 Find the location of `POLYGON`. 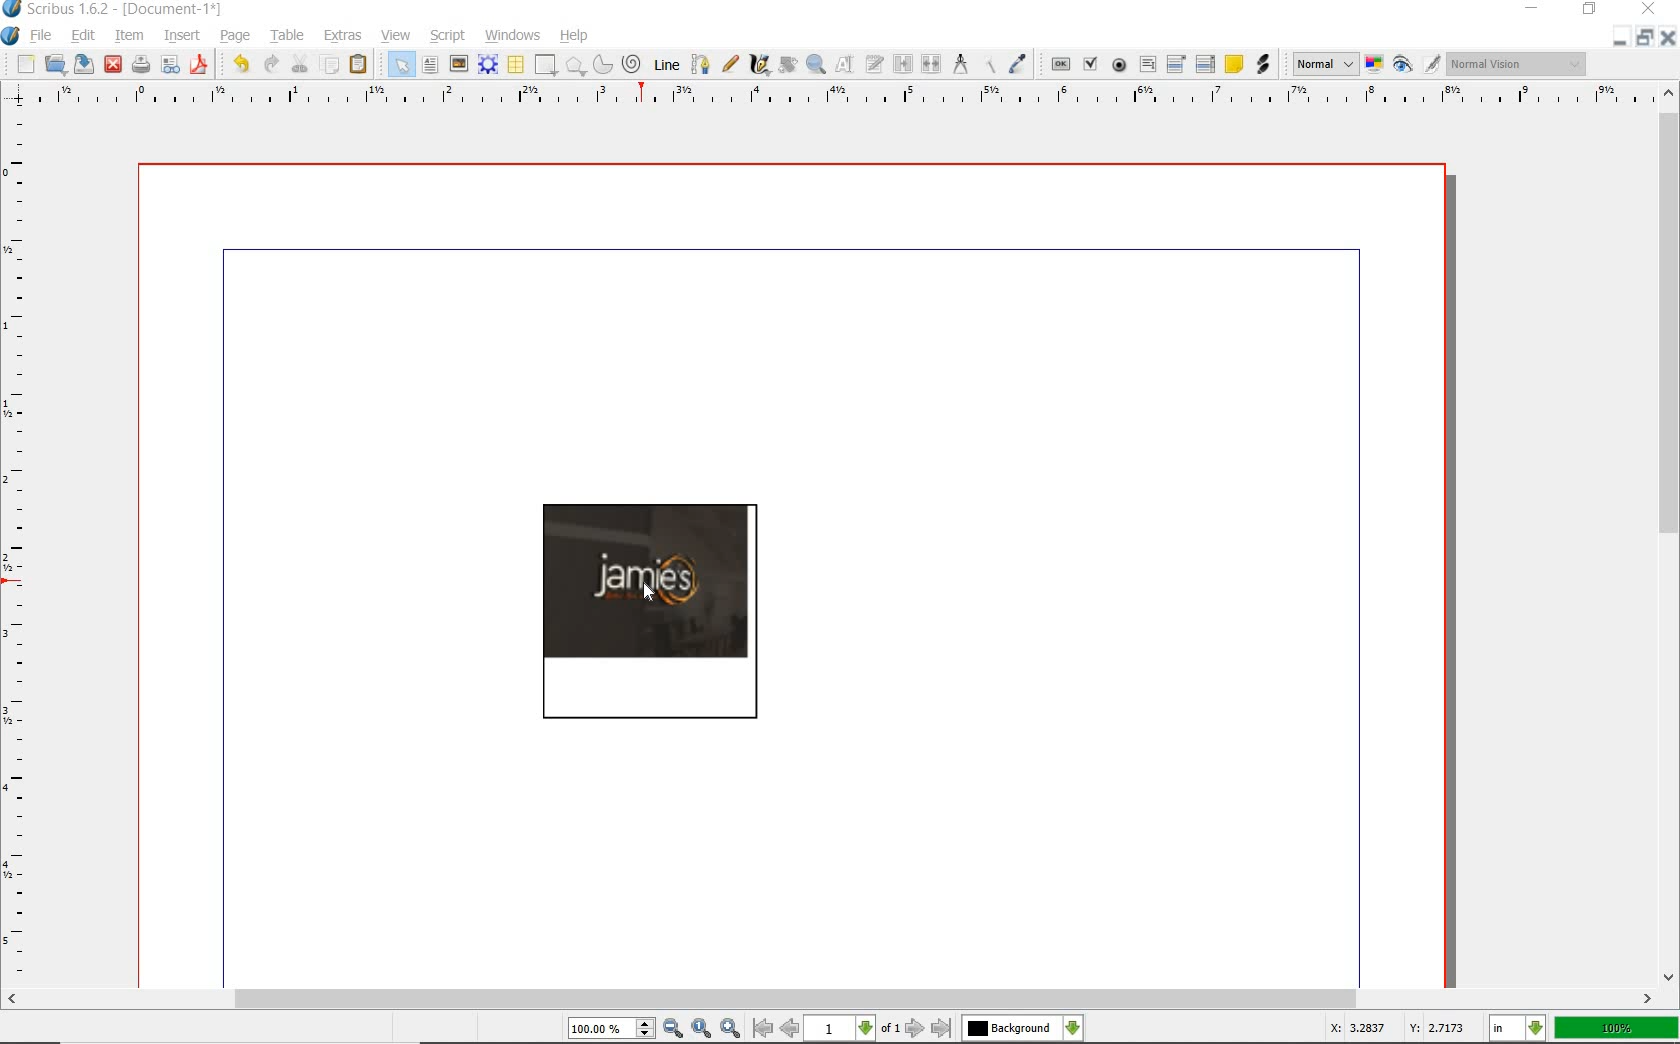

POLYGON is located at coordinates (575, 66).